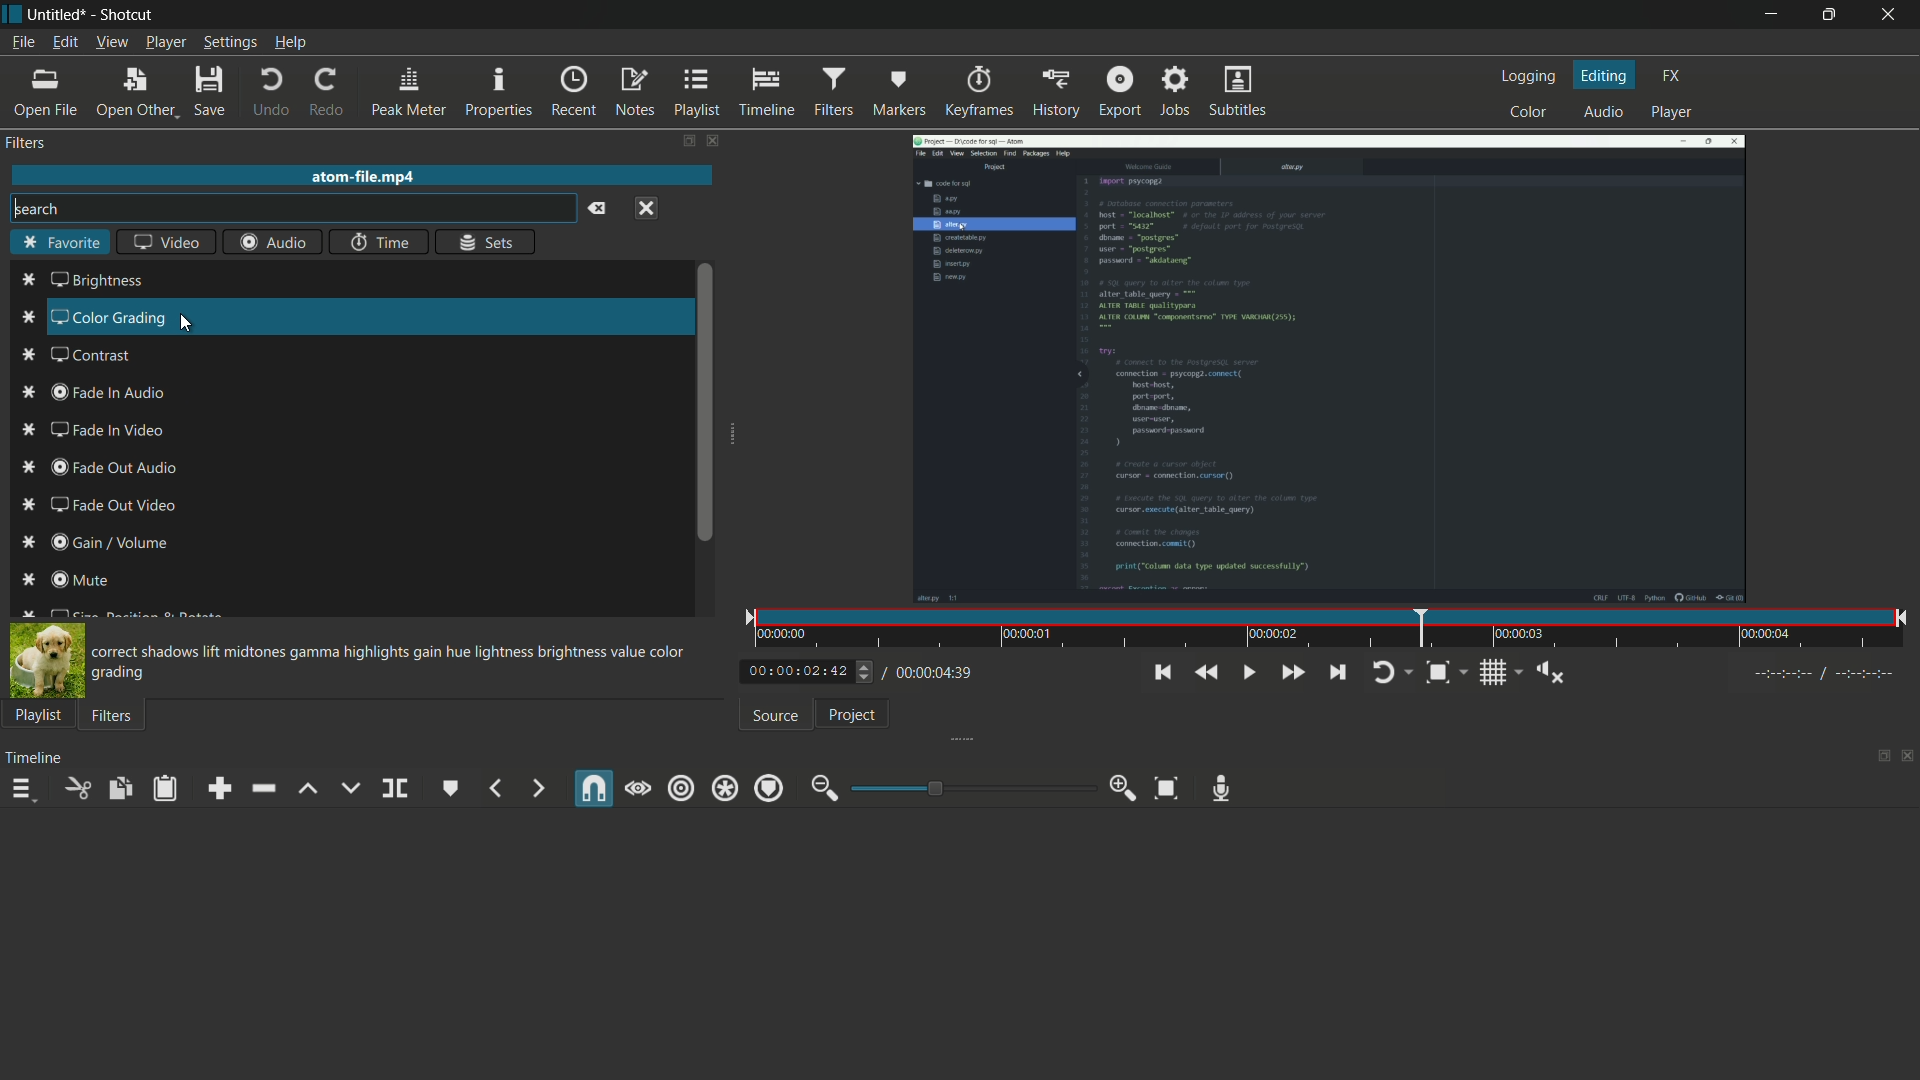 The height and width of the screenshot is (1080, 1920). I want to click on close app, so click(1890, 15).